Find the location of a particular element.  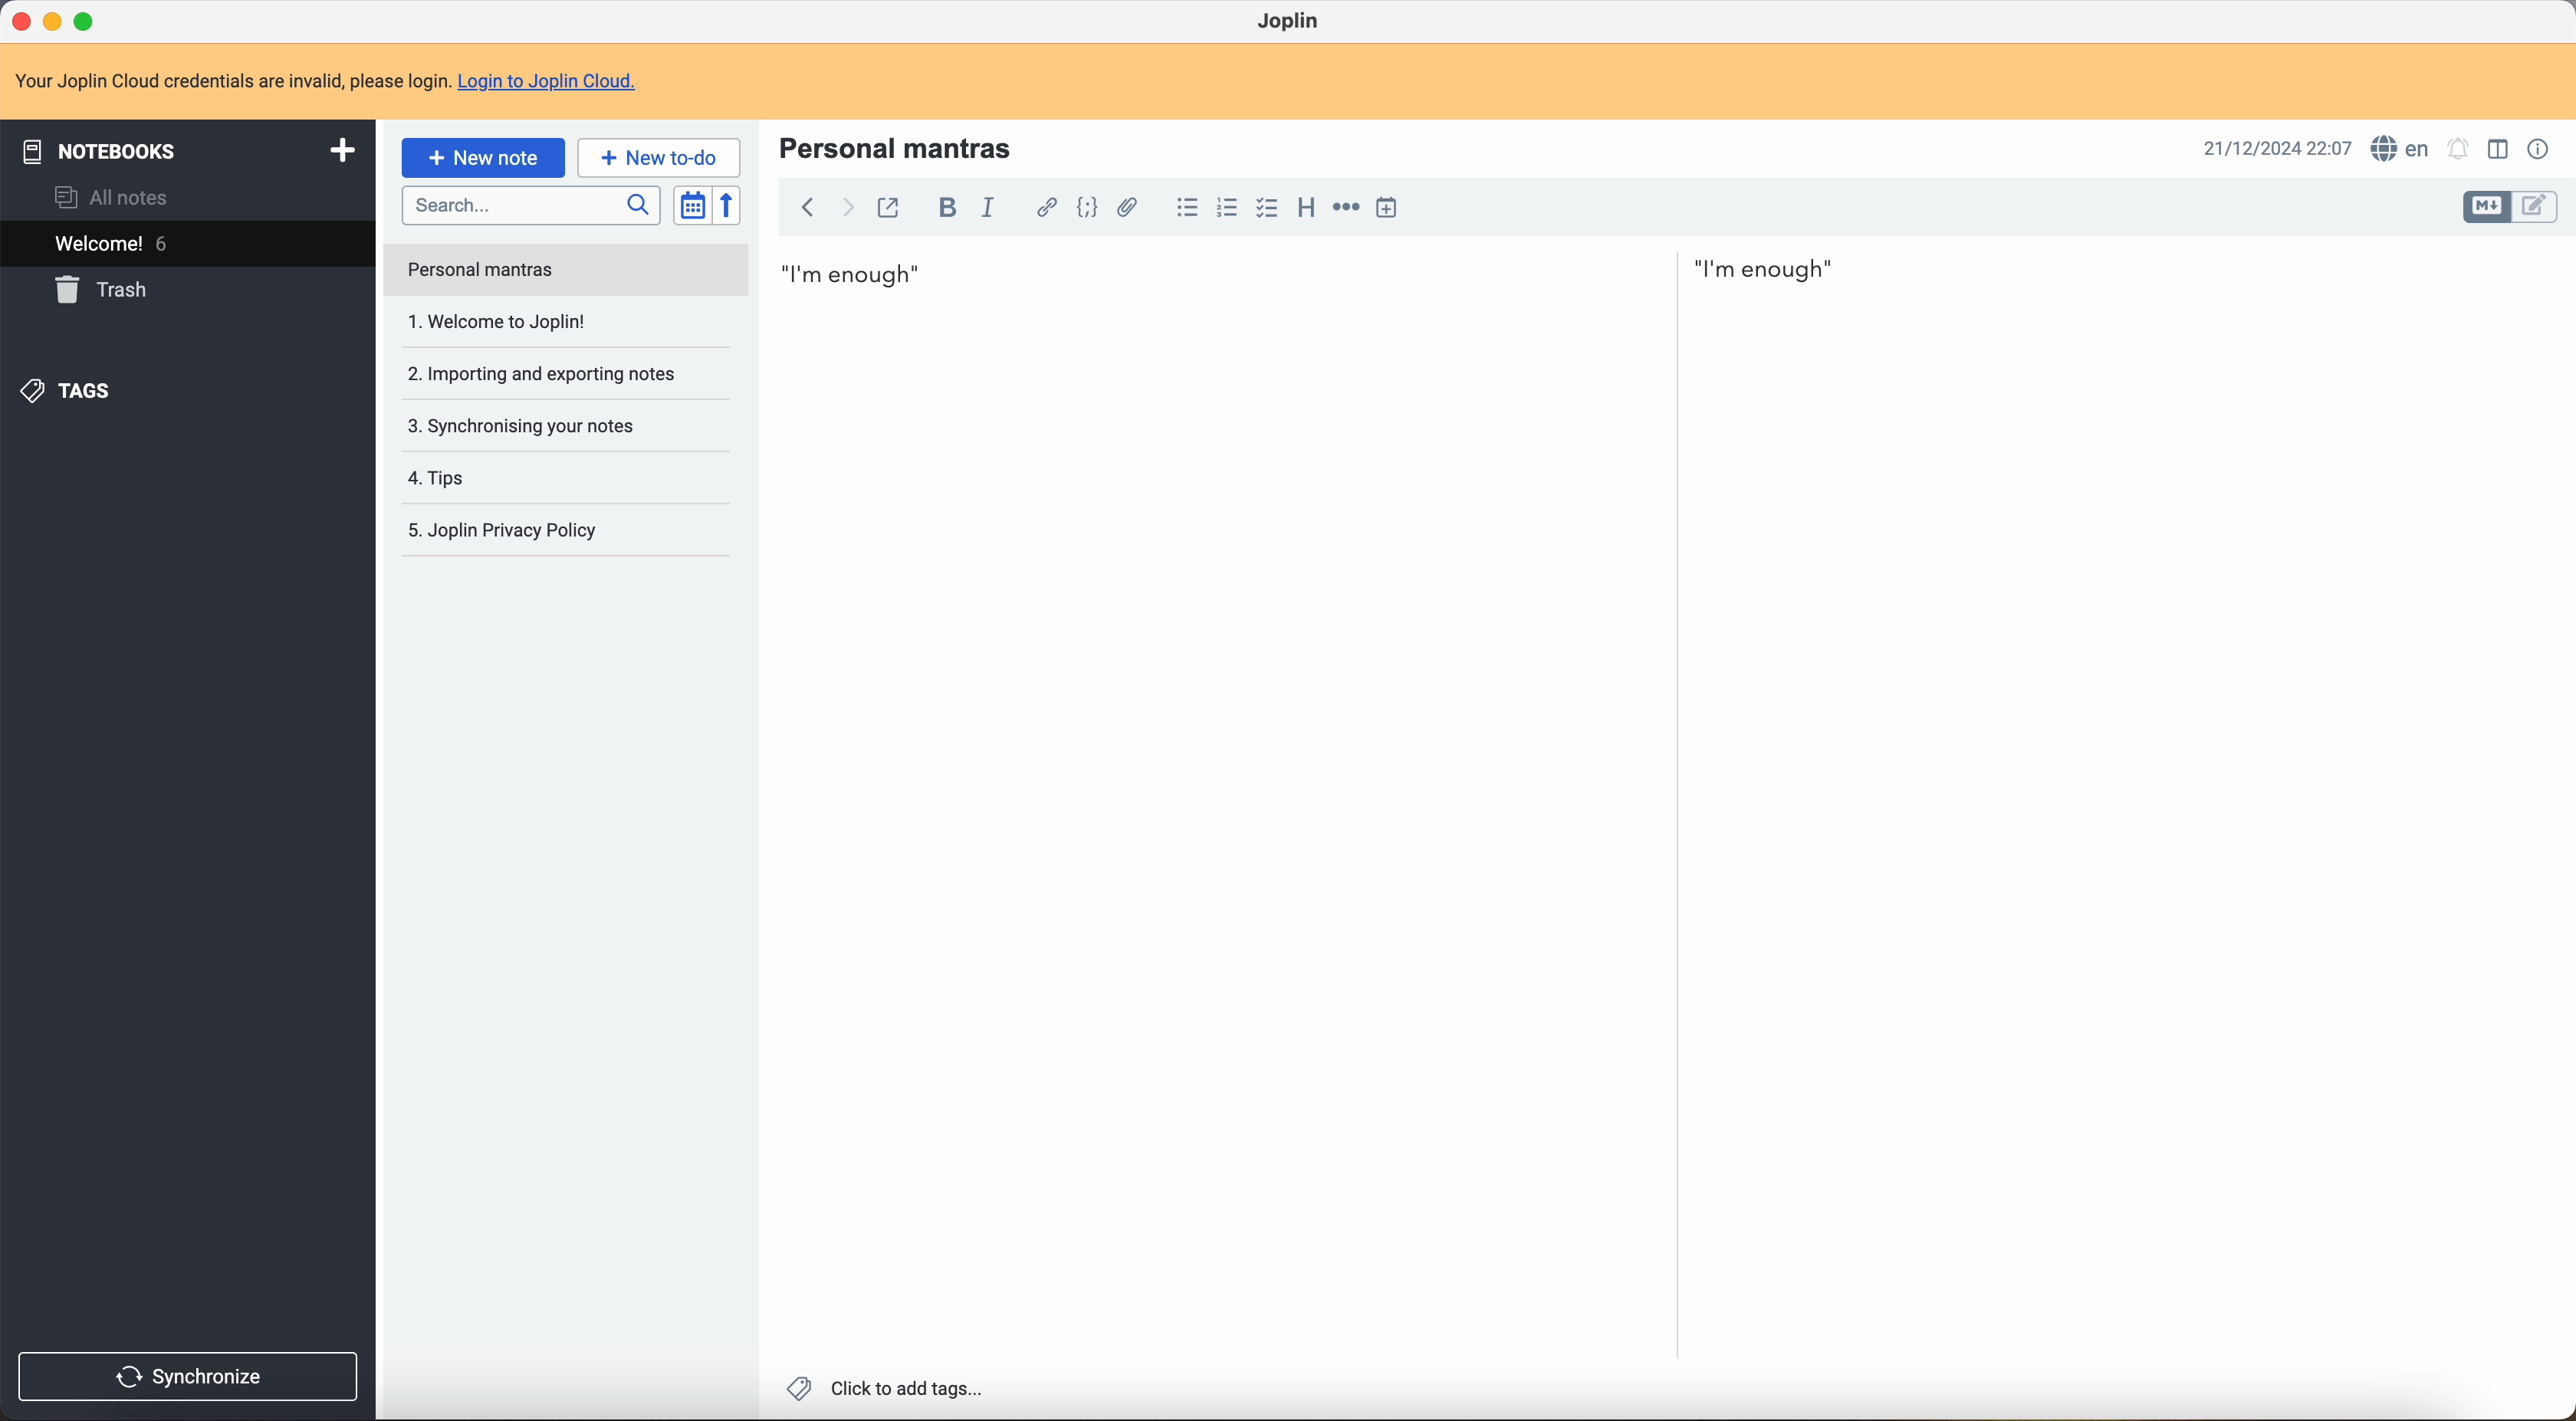

note is located at coordinates (328, 82).